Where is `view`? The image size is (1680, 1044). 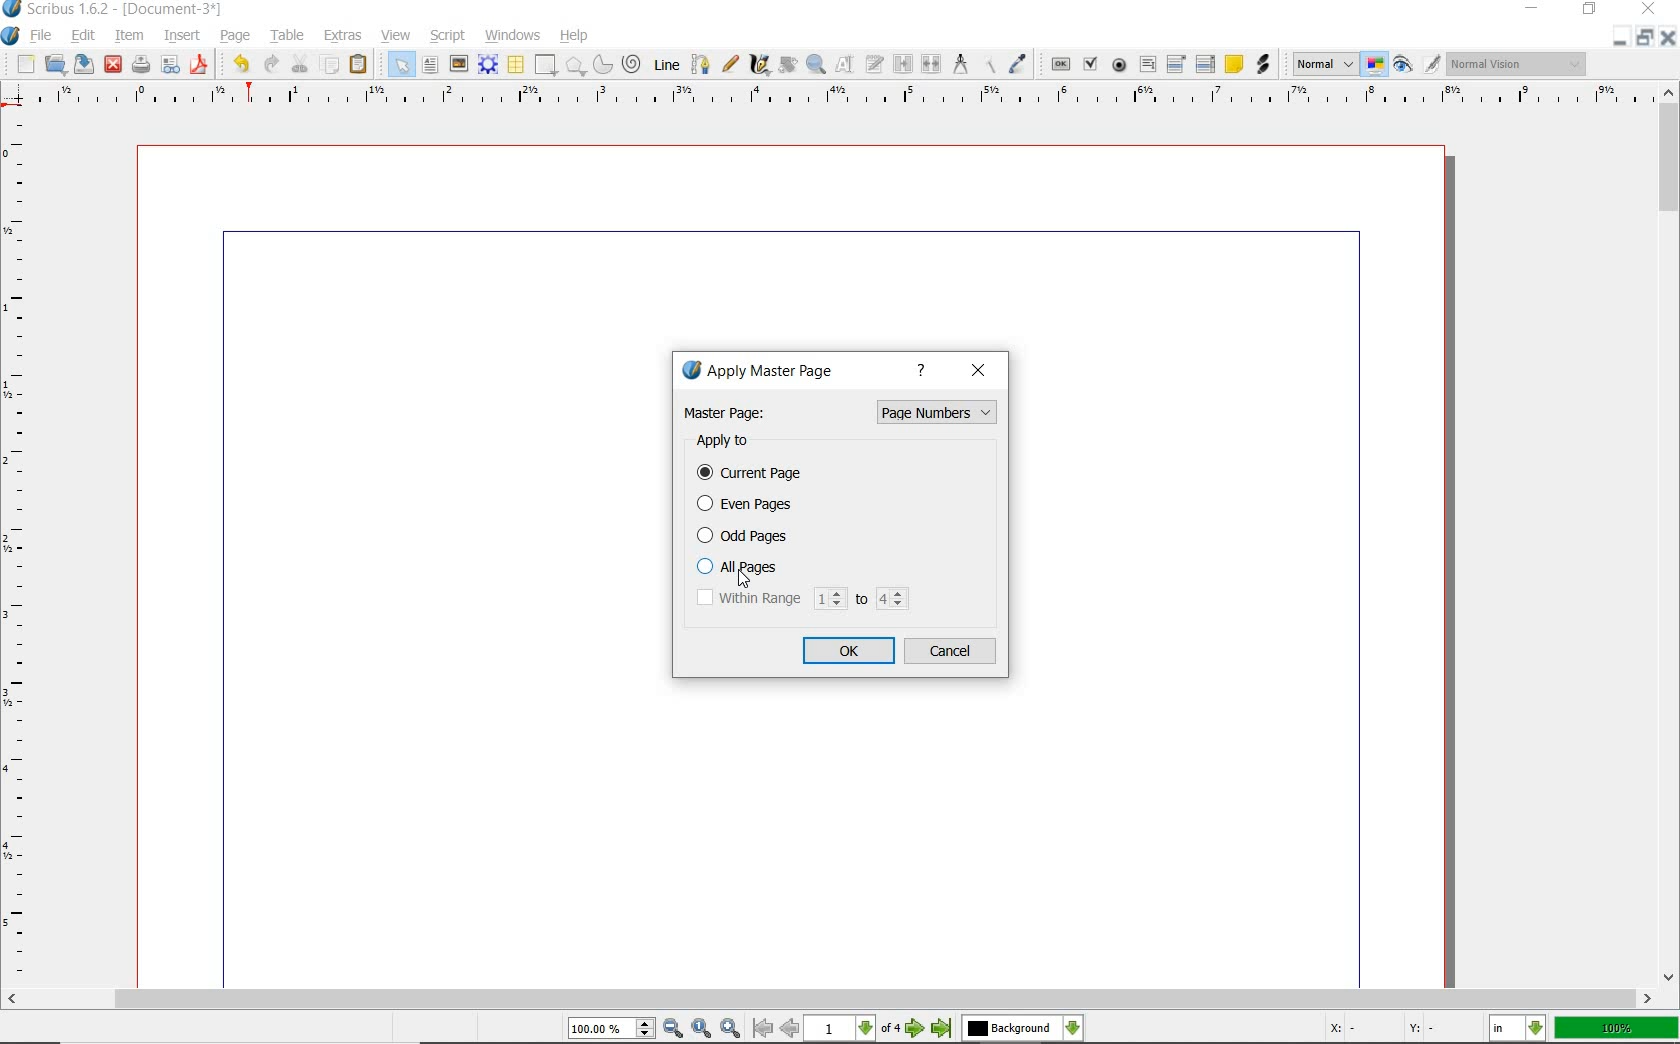
view is located at coordinates (396, 35).